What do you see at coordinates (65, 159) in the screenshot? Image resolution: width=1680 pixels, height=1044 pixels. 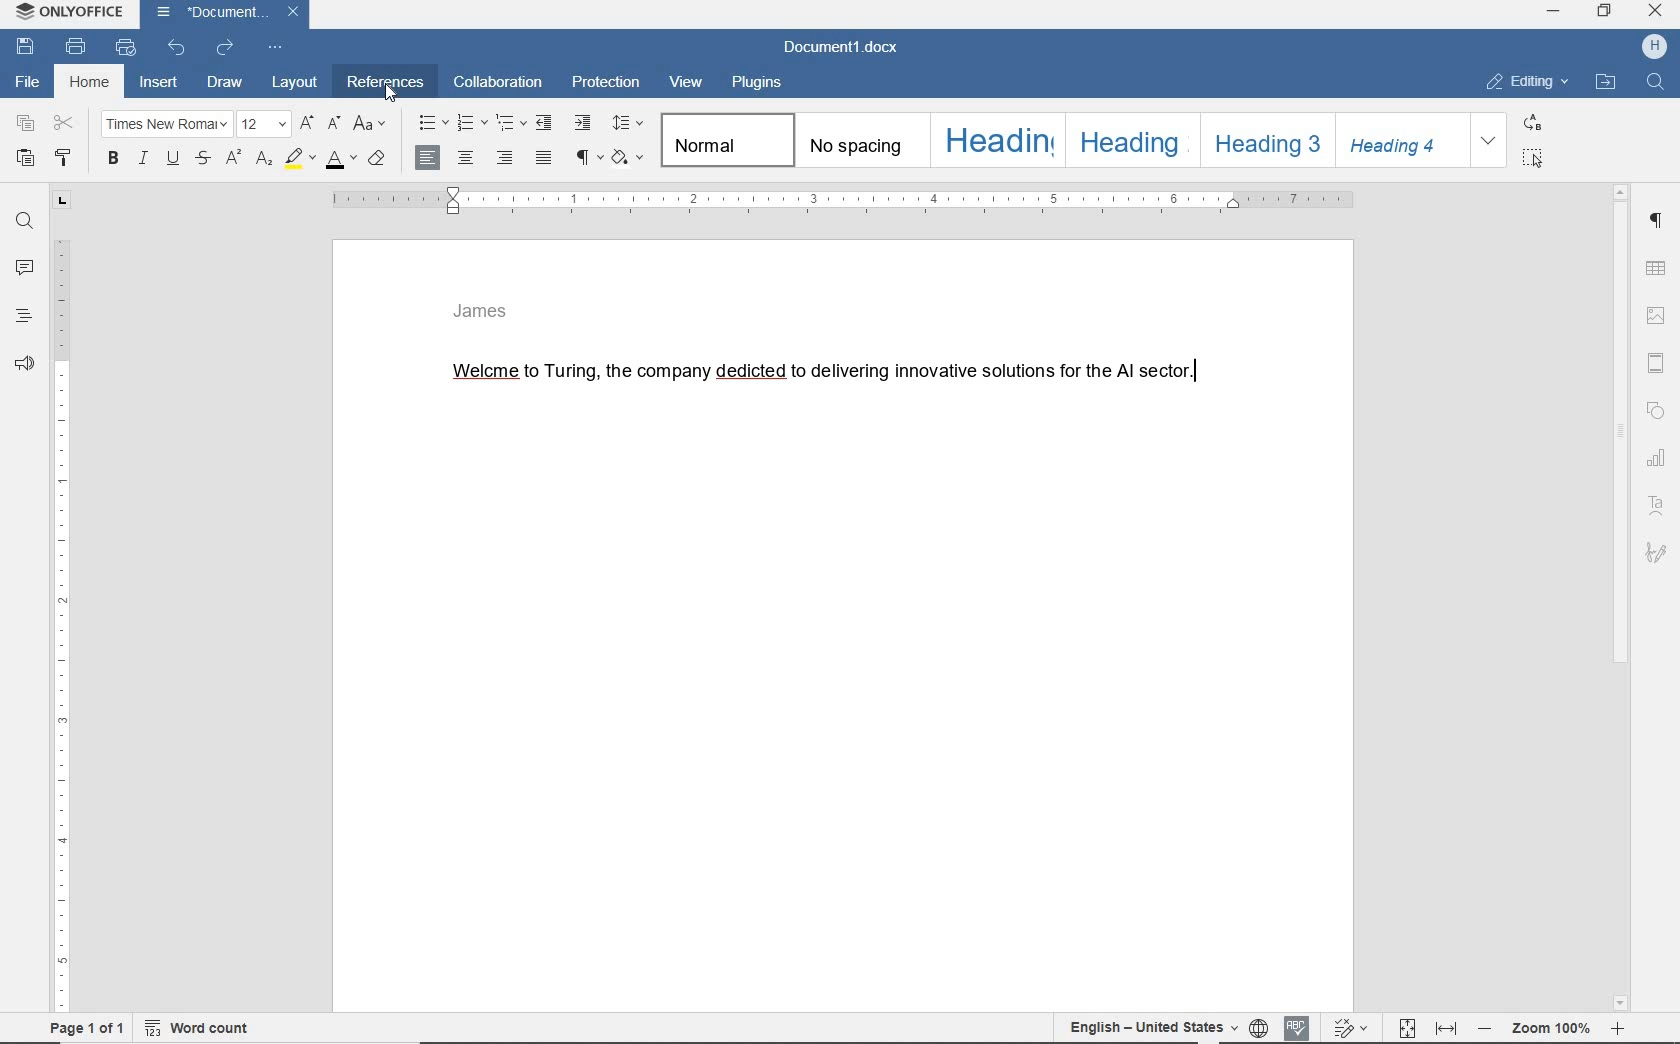 I see `copy style` at bounding box center [65, 159].